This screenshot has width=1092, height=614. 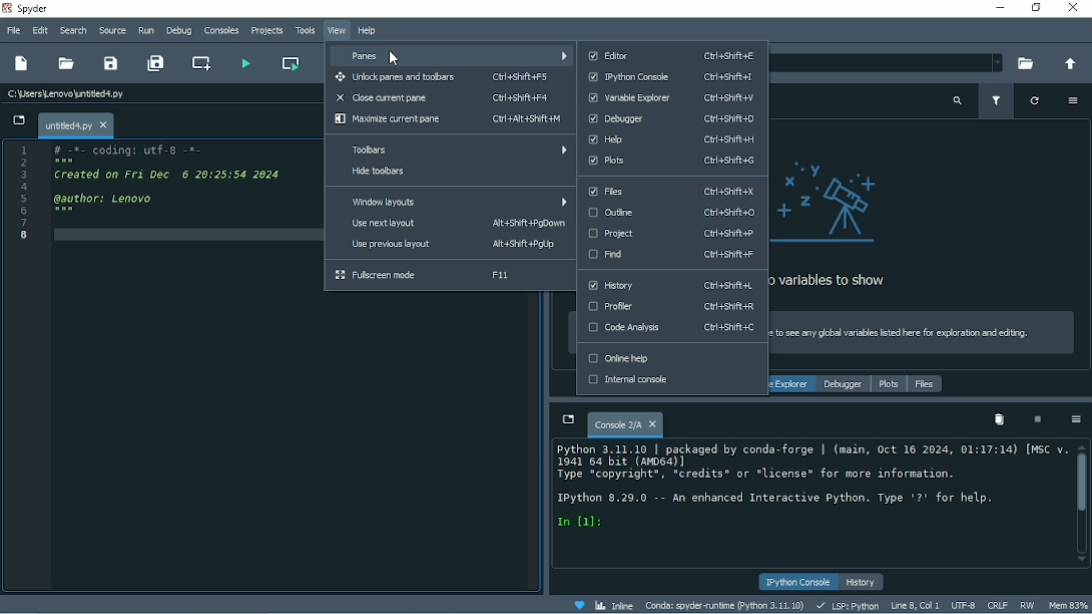 What do you see at coordinates (131, 150) in the screenshot?
I see `Coding` at bounding box center [131, 150].